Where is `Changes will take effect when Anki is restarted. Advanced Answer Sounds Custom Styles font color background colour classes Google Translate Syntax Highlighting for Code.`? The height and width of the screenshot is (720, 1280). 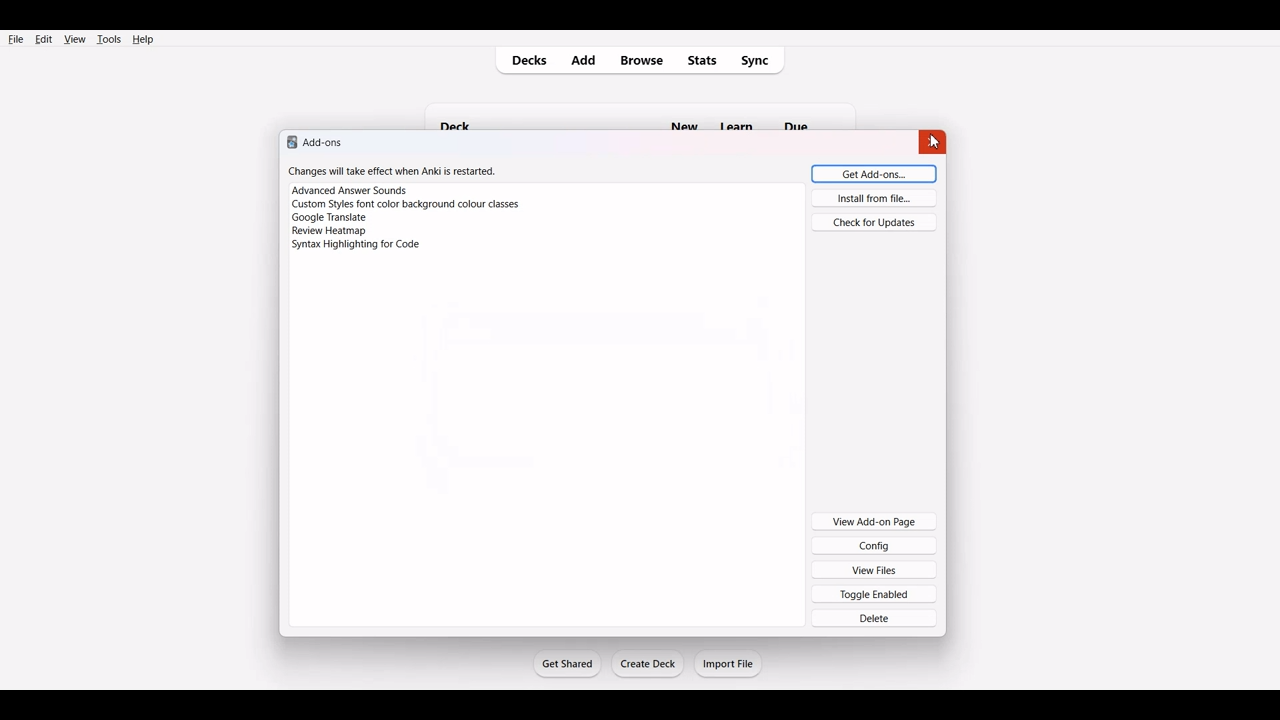 Changes will take effect when Anki is restarted. Advanced Answer Sounds Custom Styles font color background colour classes Google Translate Syntax Highlighting for Code. is located at coordinates (414, 208).